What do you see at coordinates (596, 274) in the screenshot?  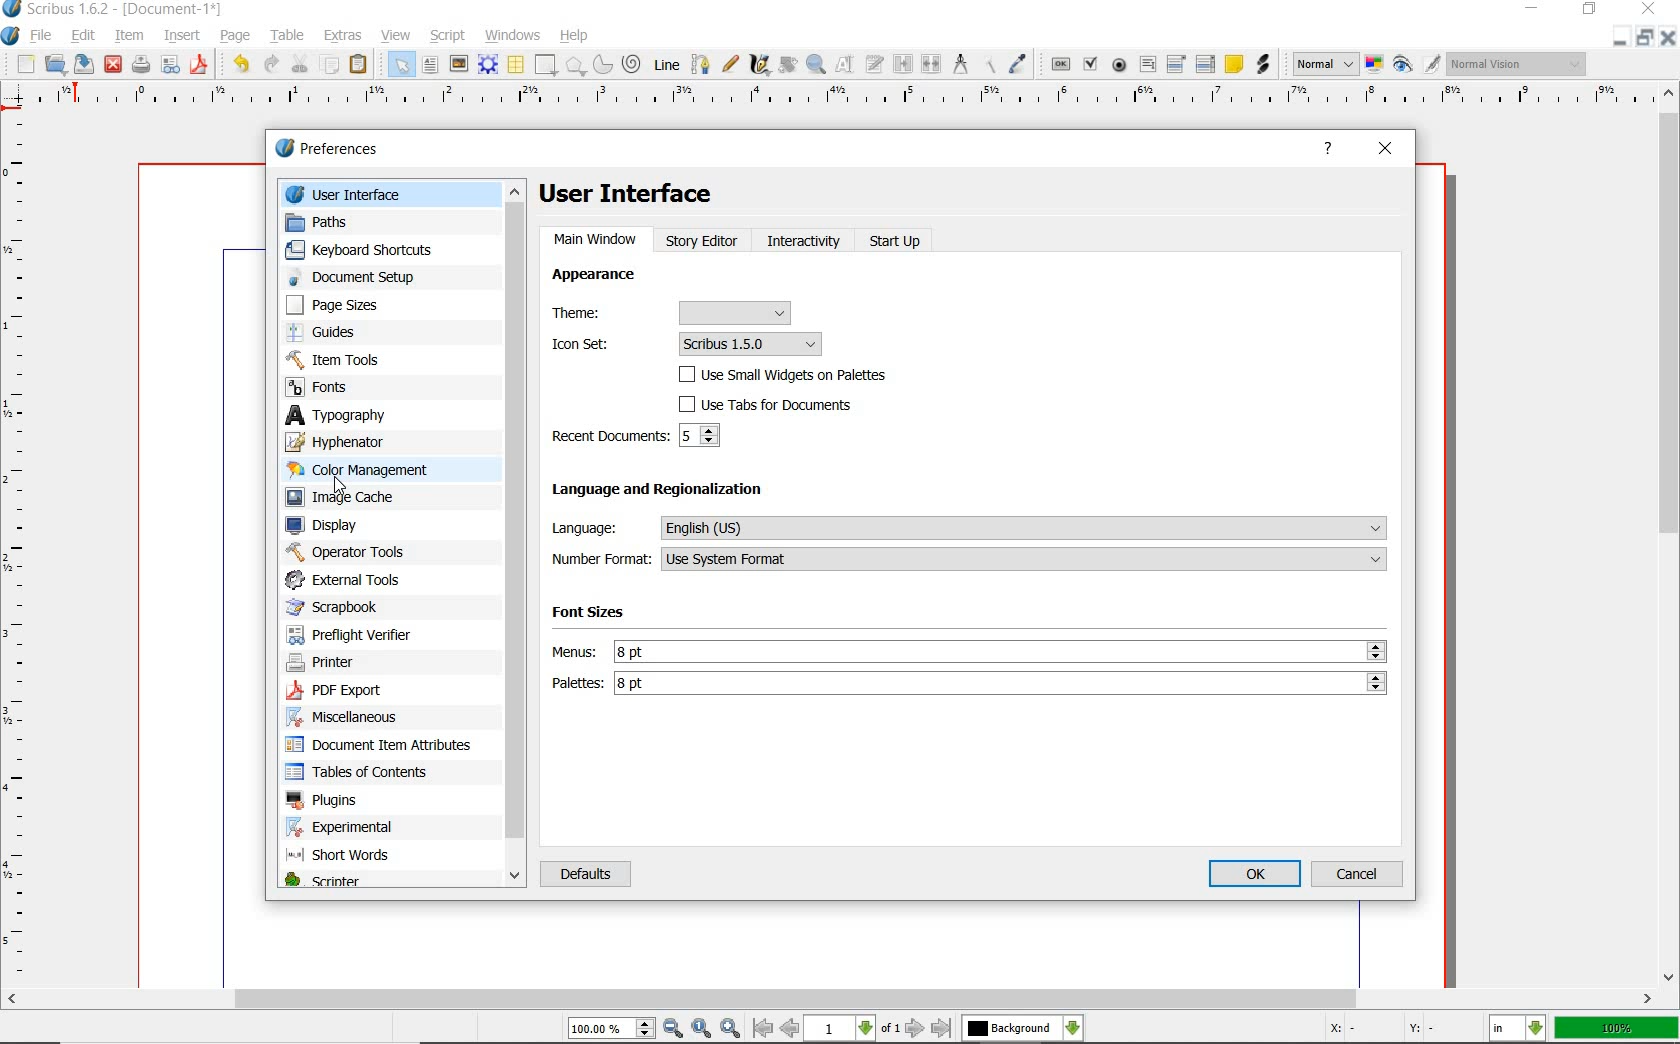 I see `APPEARANCE` at bounding box center [596, 274].